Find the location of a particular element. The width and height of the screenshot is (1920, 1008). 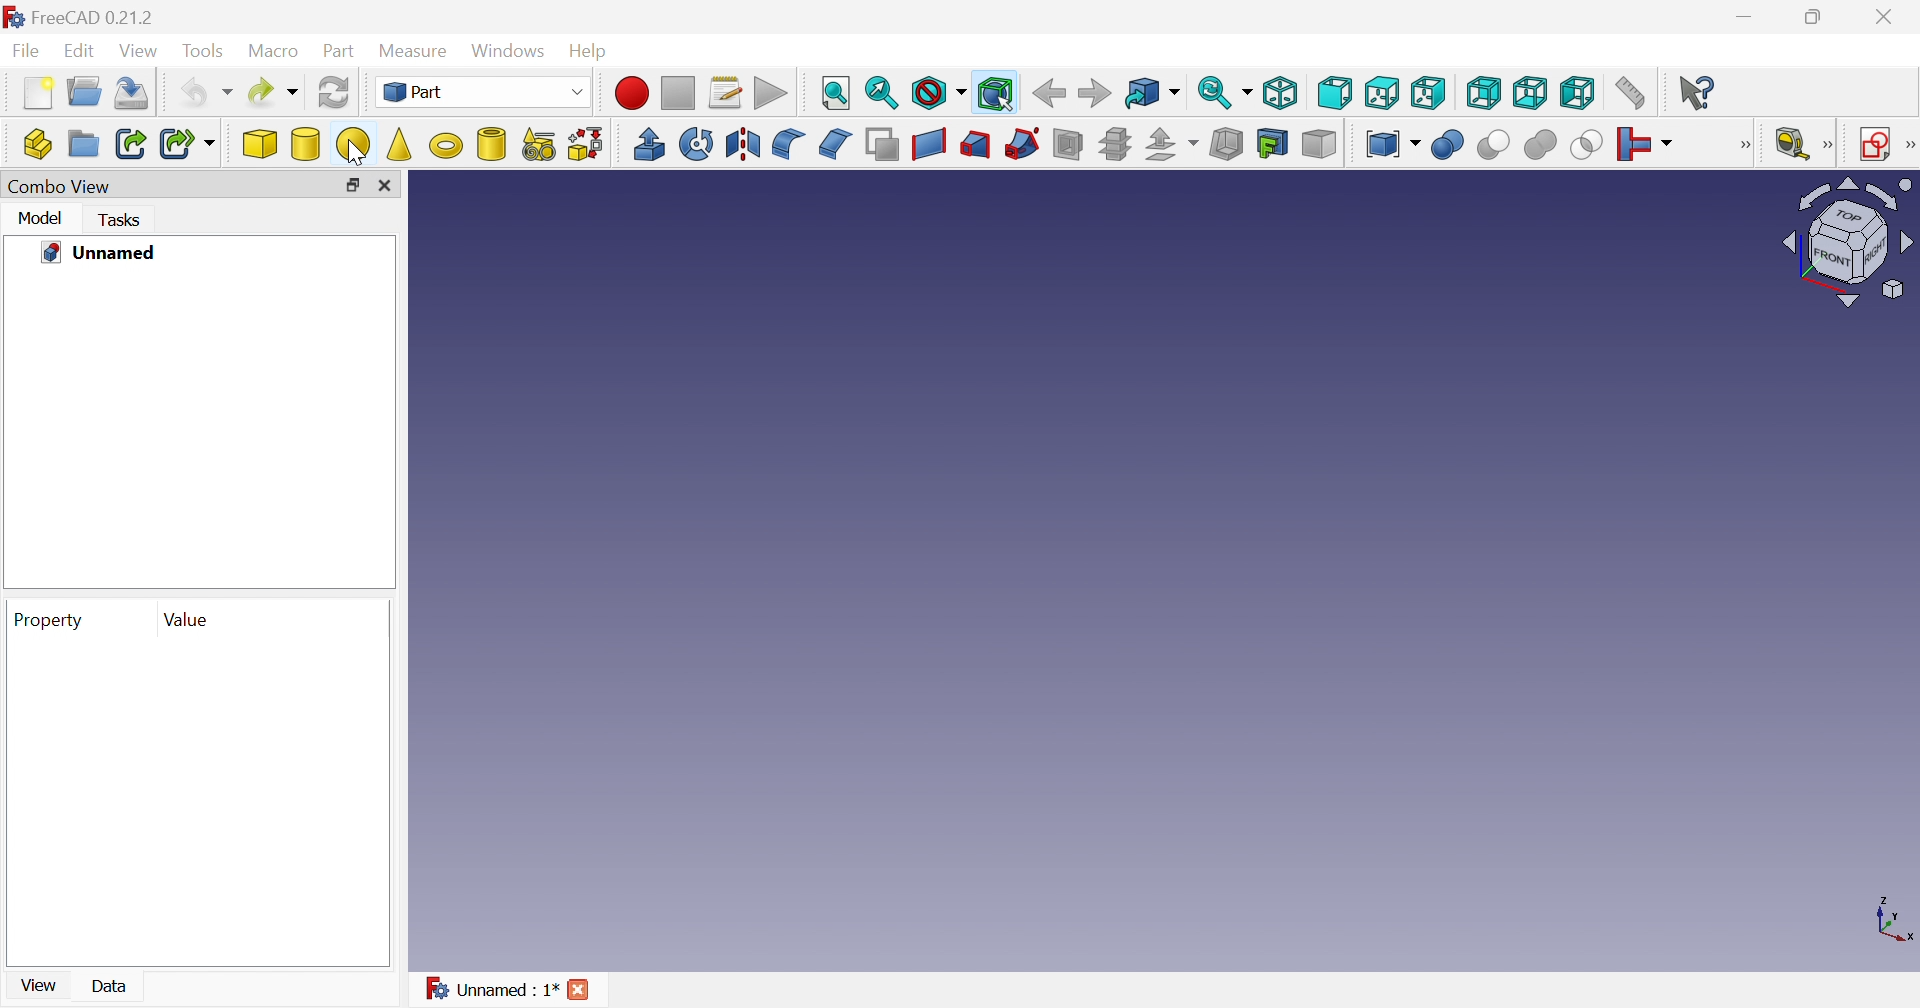

Part is located at coordinates (341, 52).